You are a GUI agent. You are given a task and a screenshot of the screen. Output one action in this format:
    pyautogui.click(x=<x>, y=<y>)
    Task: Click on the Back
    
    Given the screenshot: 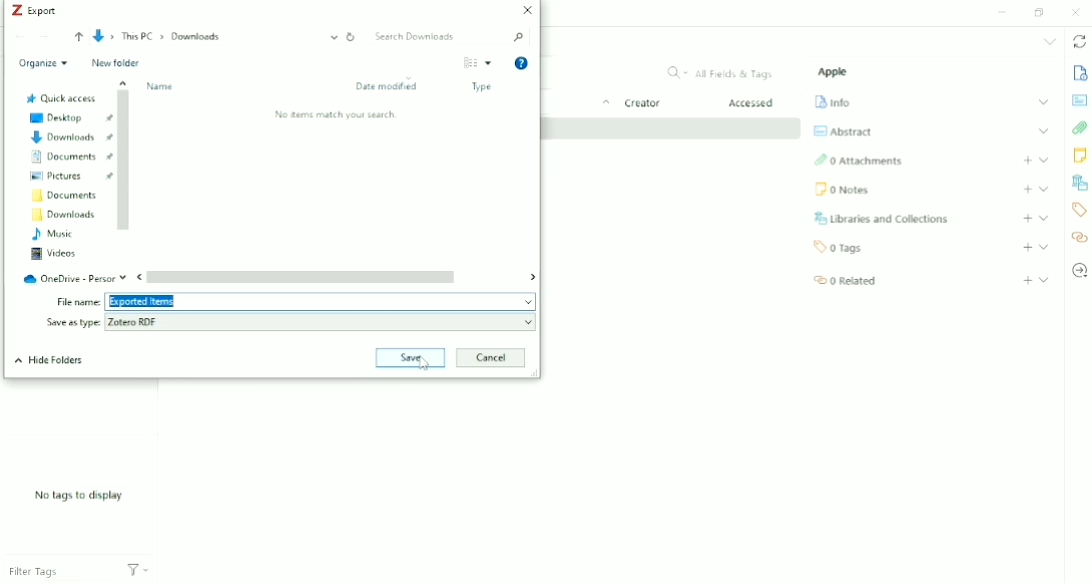 What is the action you would take?
    pyautogui.click(x=20, y=37)
    